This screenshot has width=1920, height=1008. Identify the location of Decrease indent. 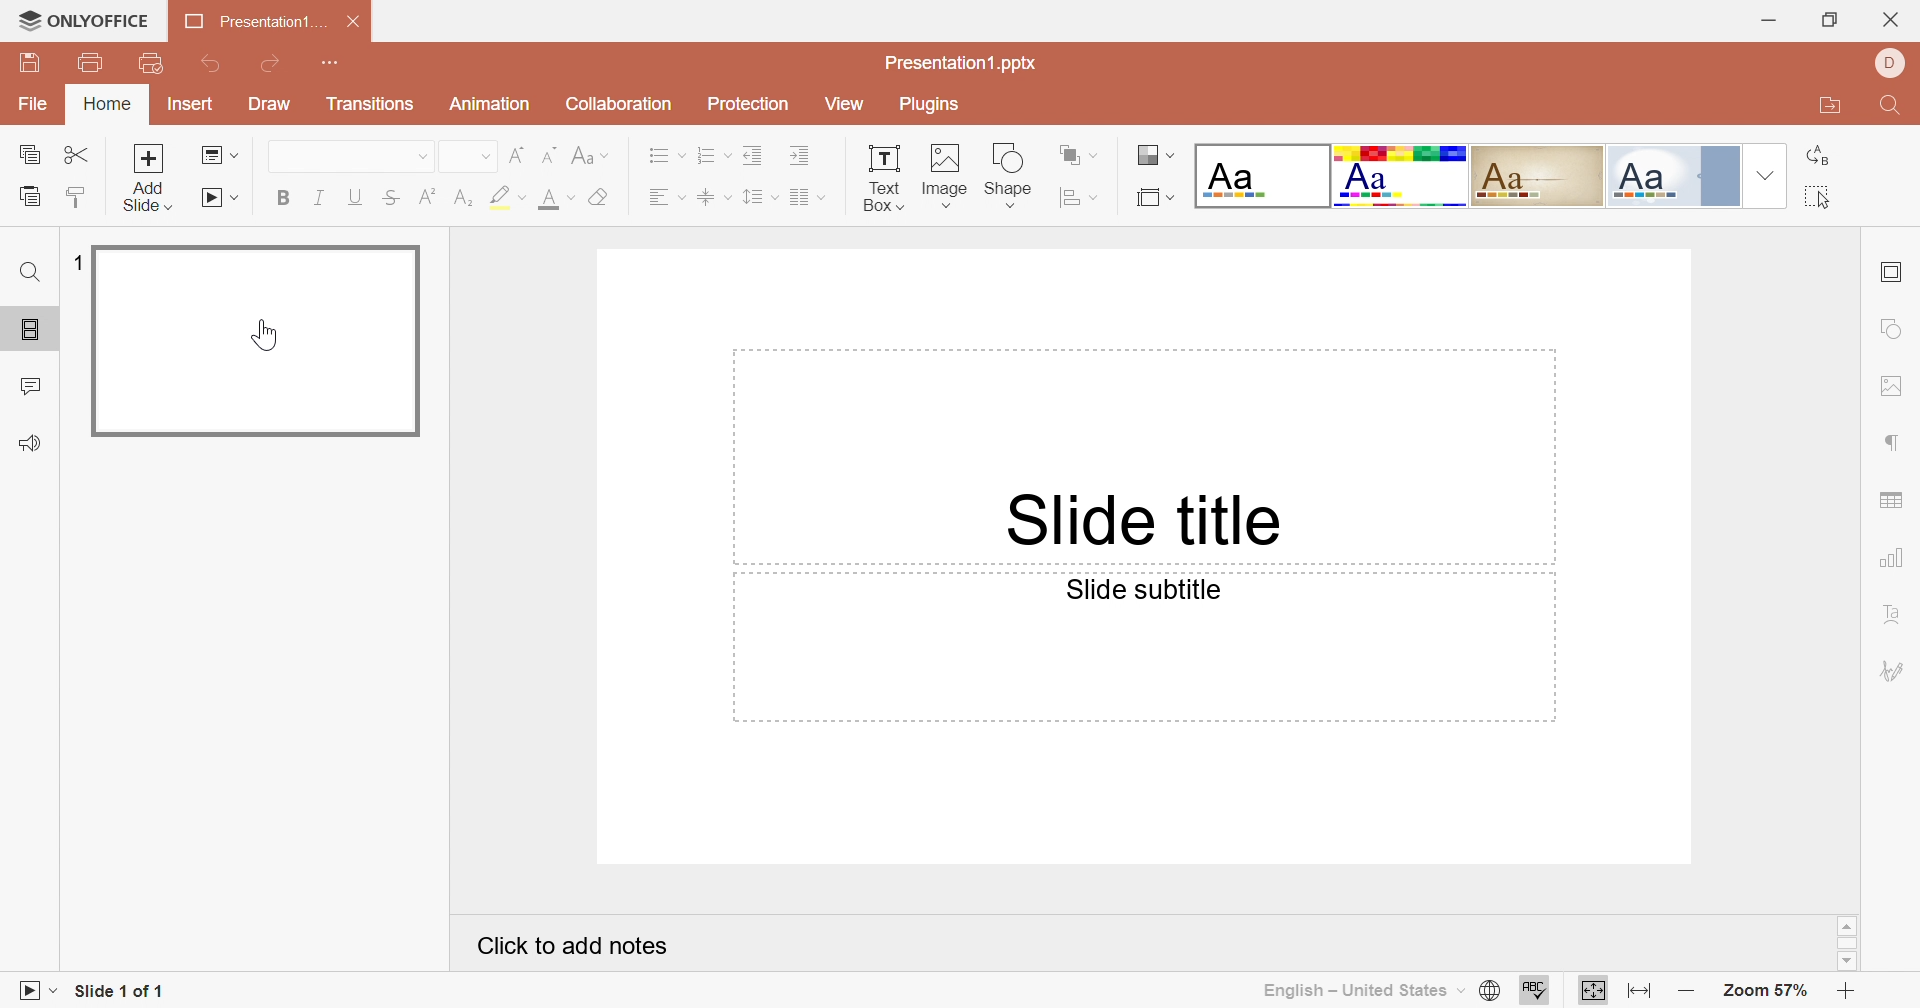
(759, 152).